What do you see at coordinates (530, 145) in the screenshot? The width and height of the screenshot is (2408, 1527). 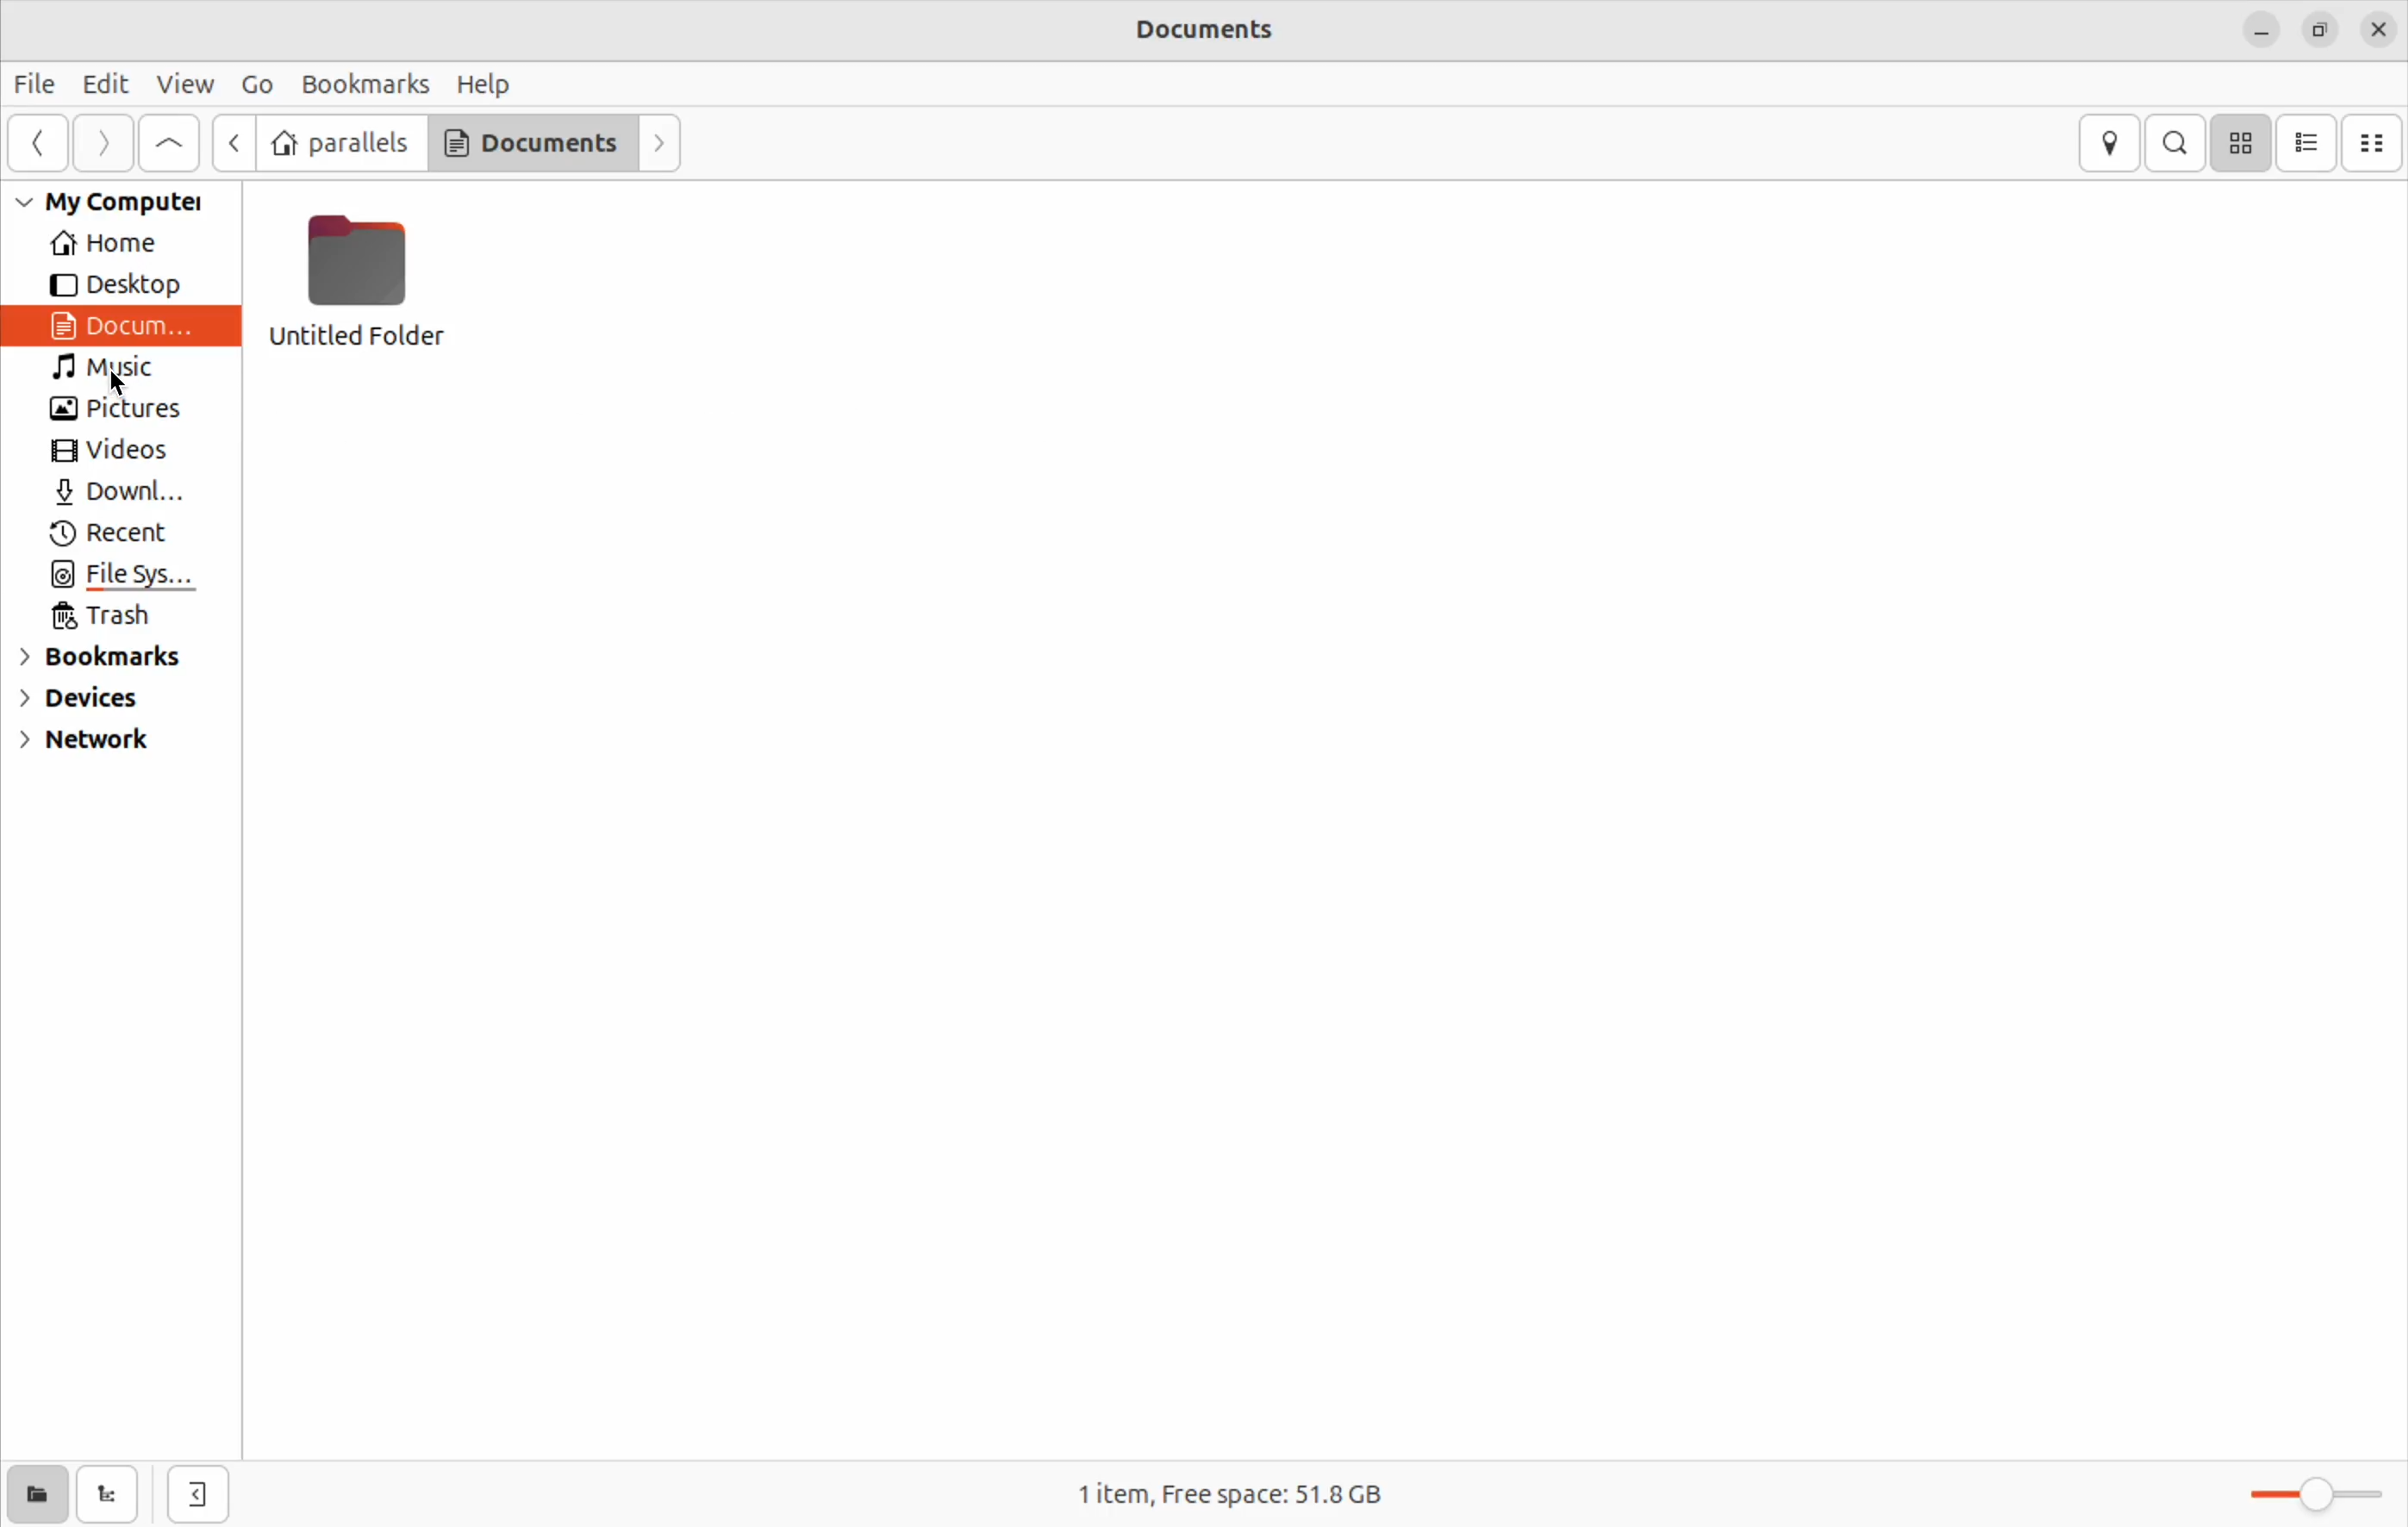 I see `Documents` at bounding box center [530, 145].